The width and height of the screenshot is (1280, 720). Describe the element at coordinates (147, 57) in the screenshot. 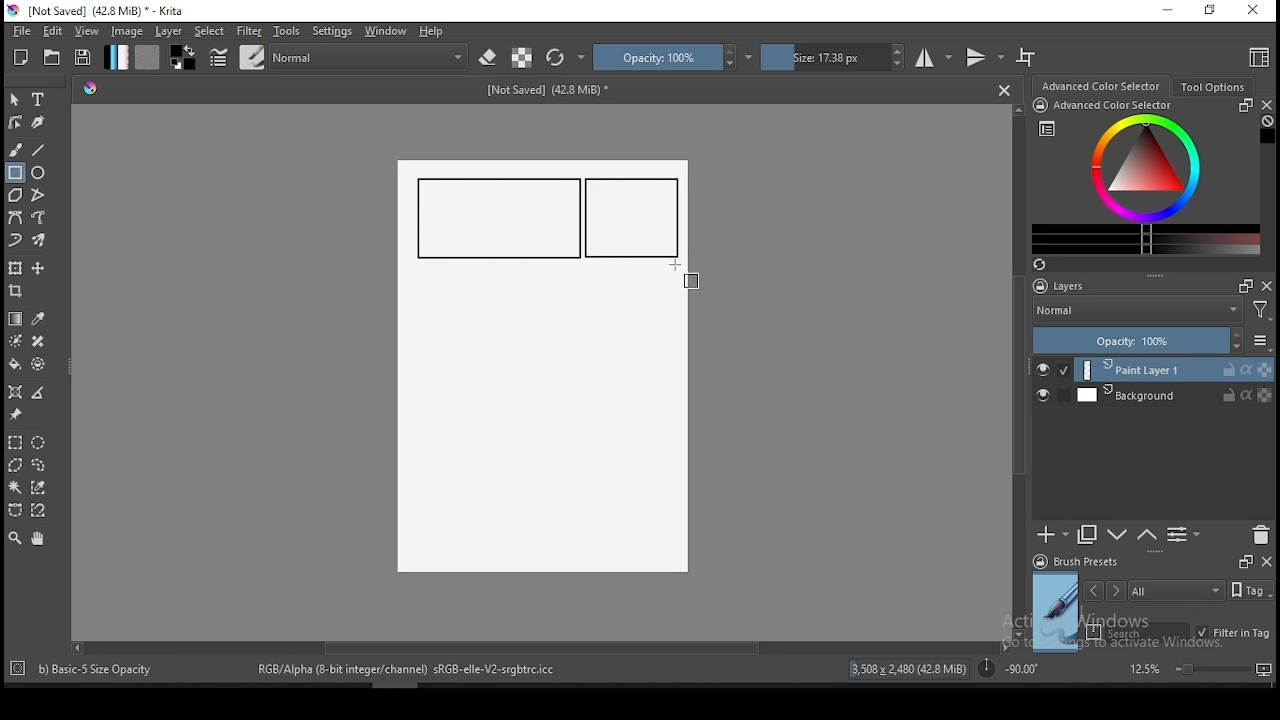

I see `pattern` at that location.